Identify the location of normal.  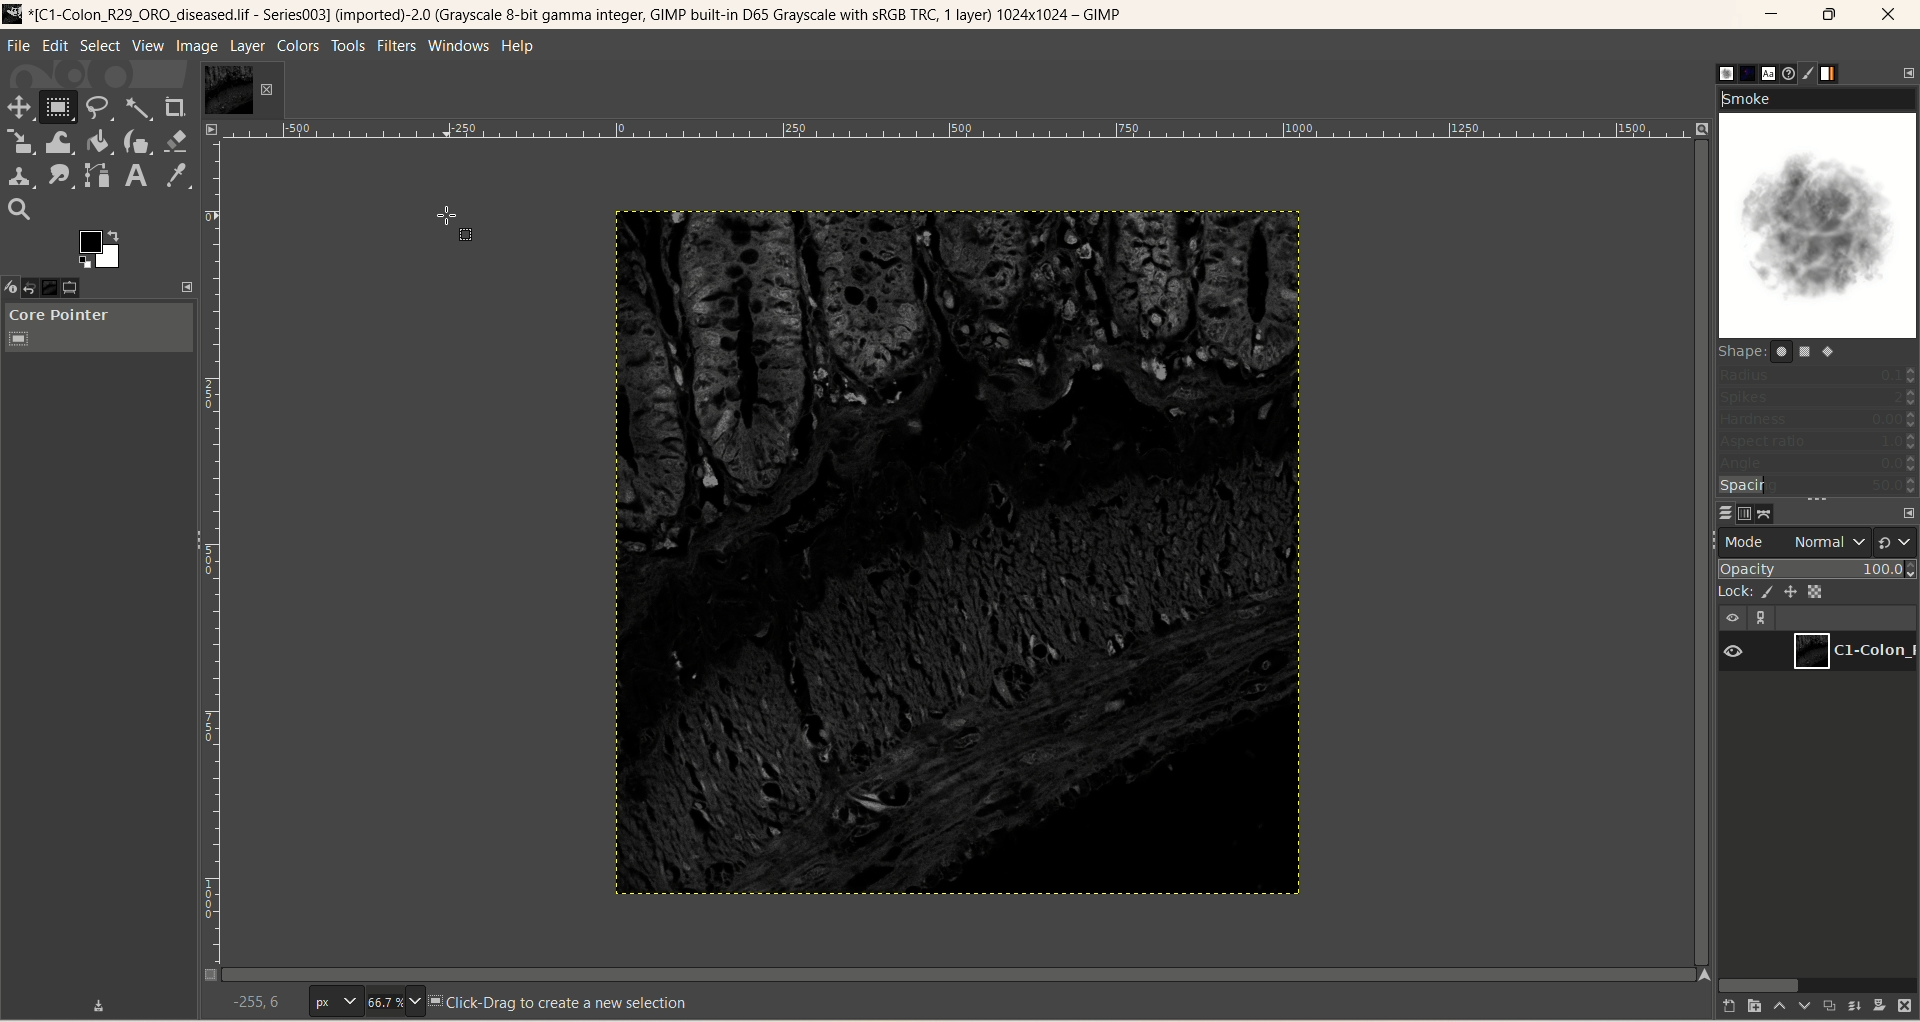
(1826, 542).